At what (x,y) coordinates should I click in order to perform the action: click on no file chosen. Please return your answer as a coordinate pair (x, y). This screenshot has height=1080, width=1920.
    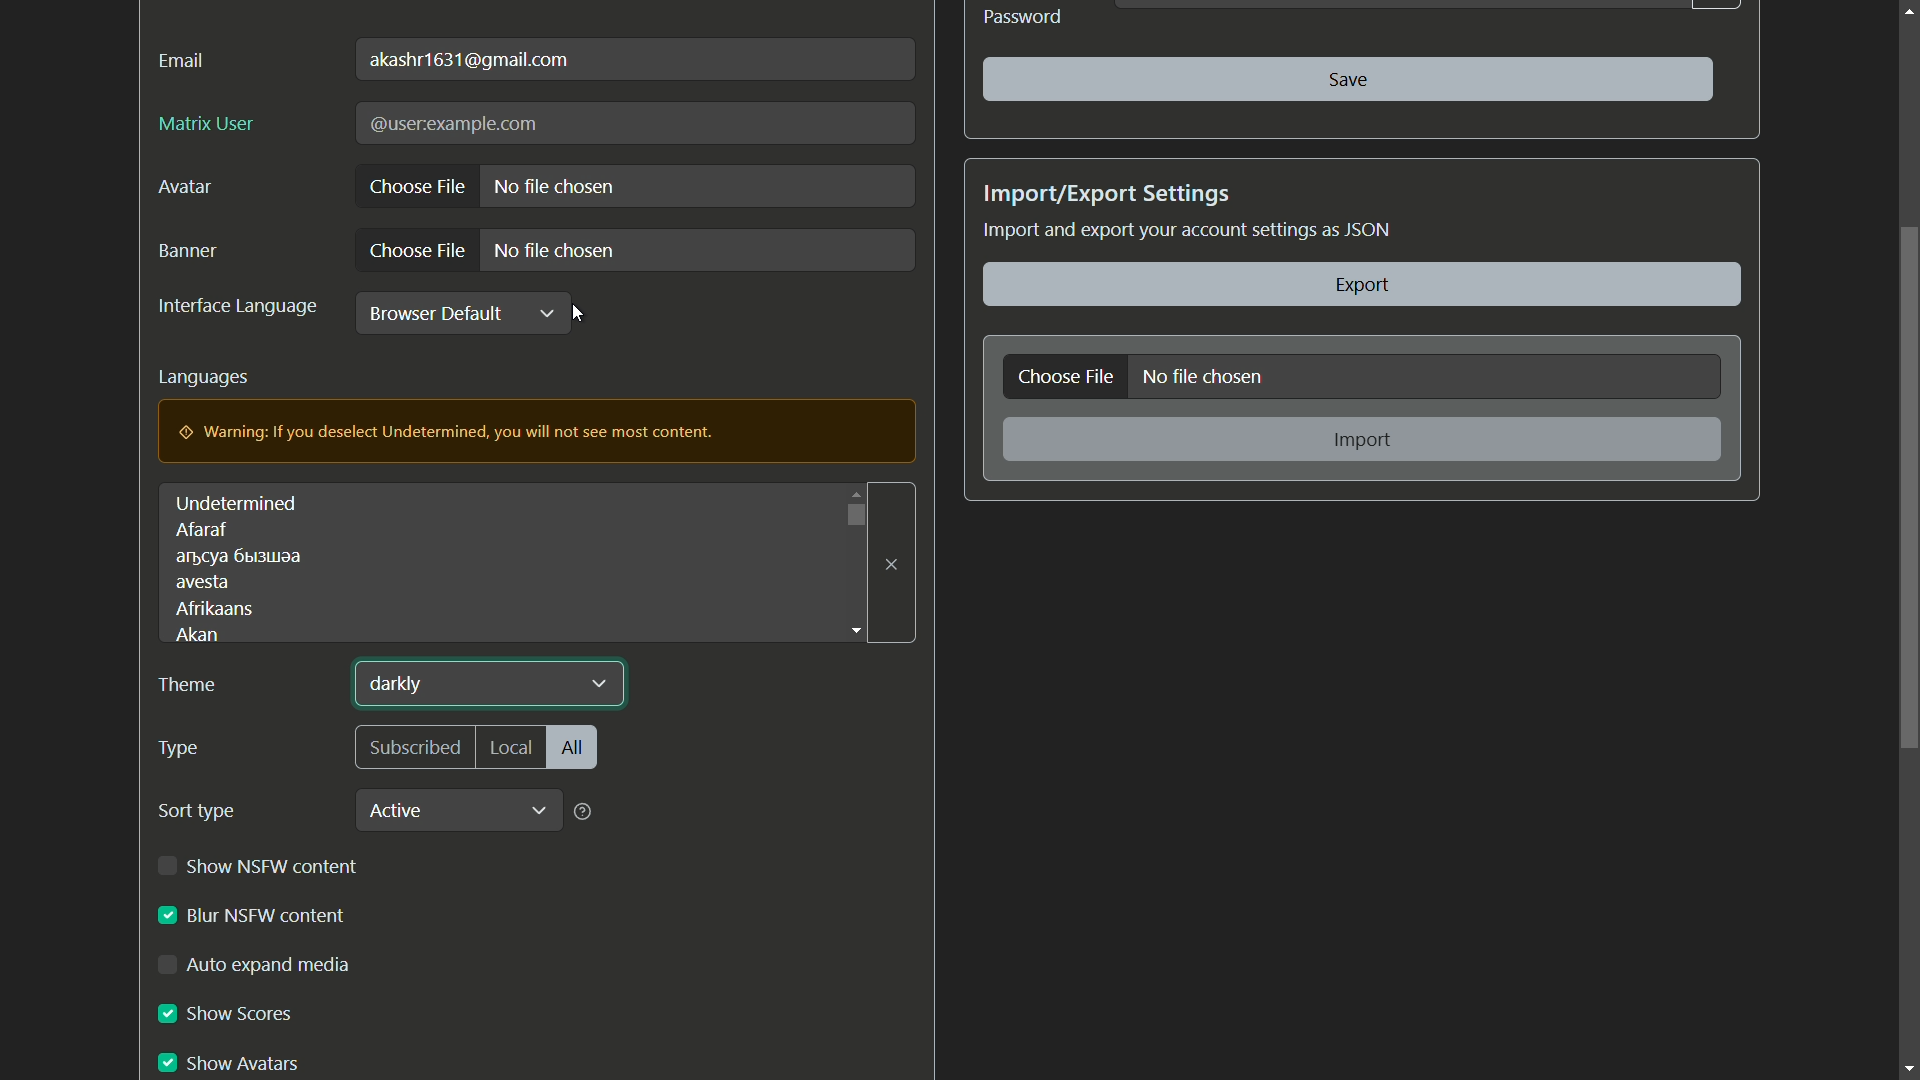
    Looking at the image, I should click on (553, 248).